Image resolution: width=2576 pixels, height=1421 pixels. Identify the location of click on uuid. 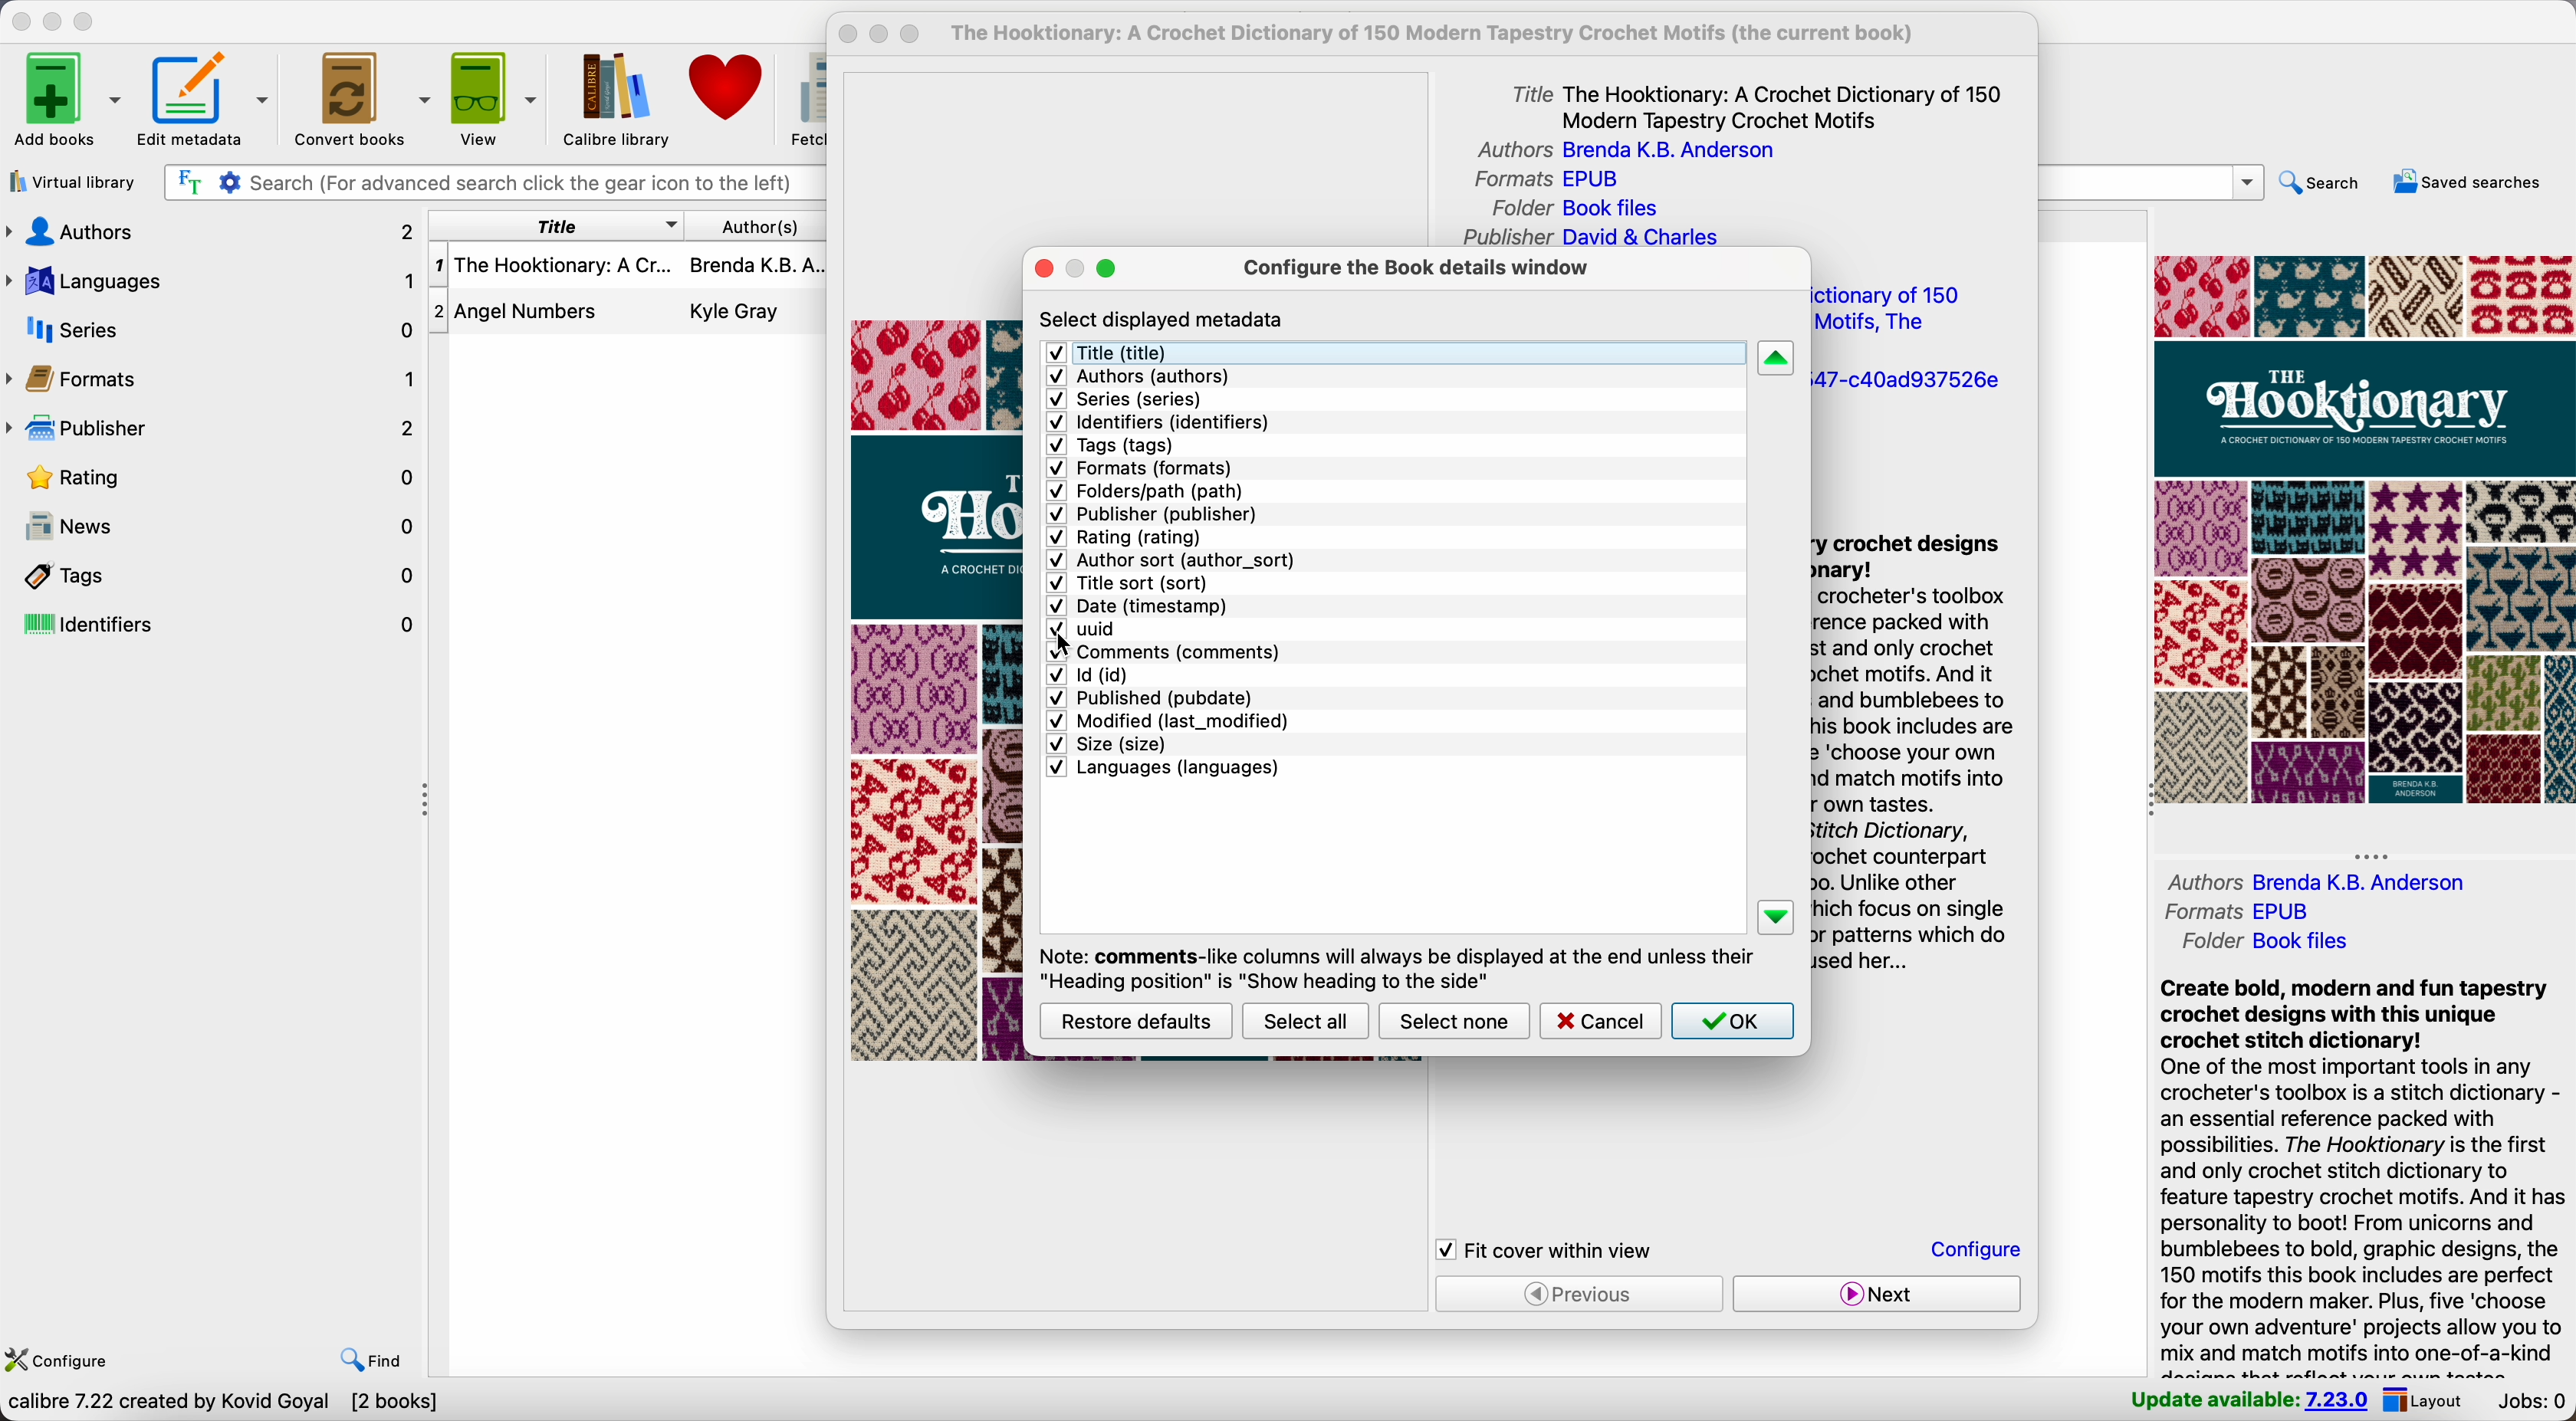
(1083, 631).